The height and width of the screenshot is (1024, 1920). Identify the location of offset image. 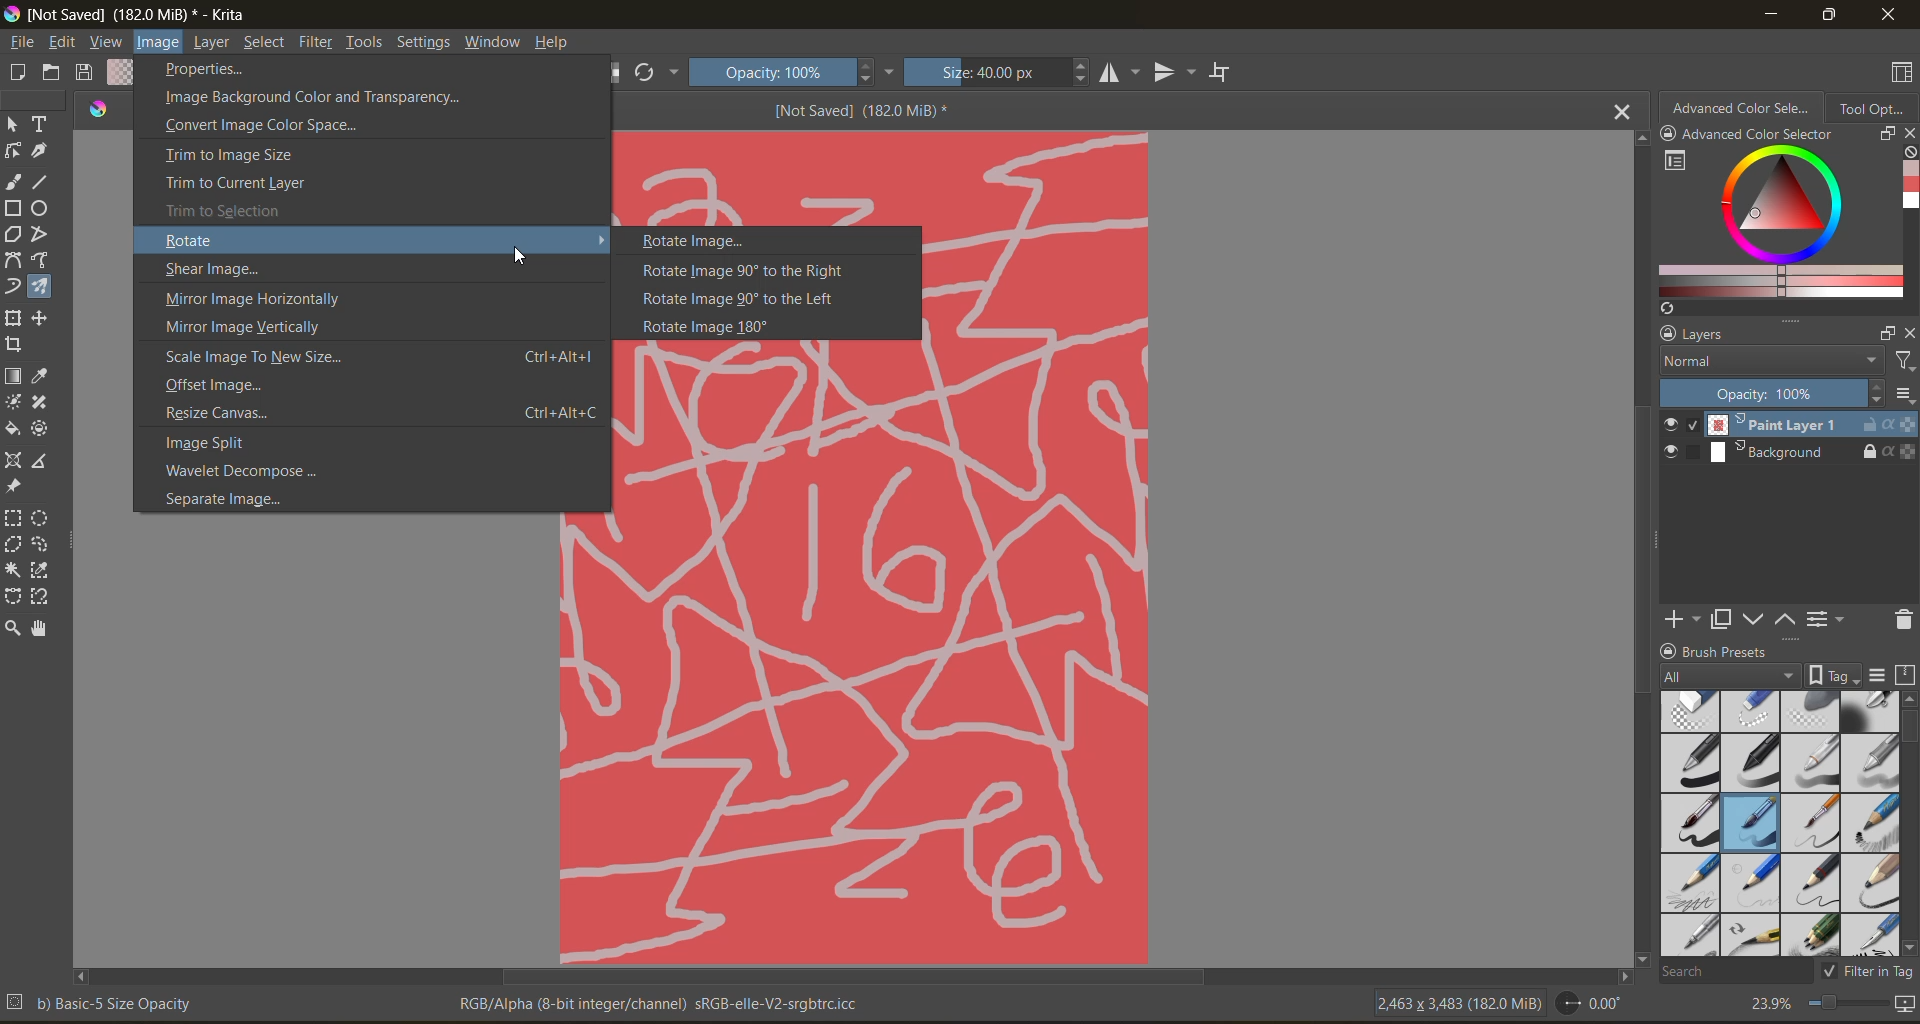
(234, 386).